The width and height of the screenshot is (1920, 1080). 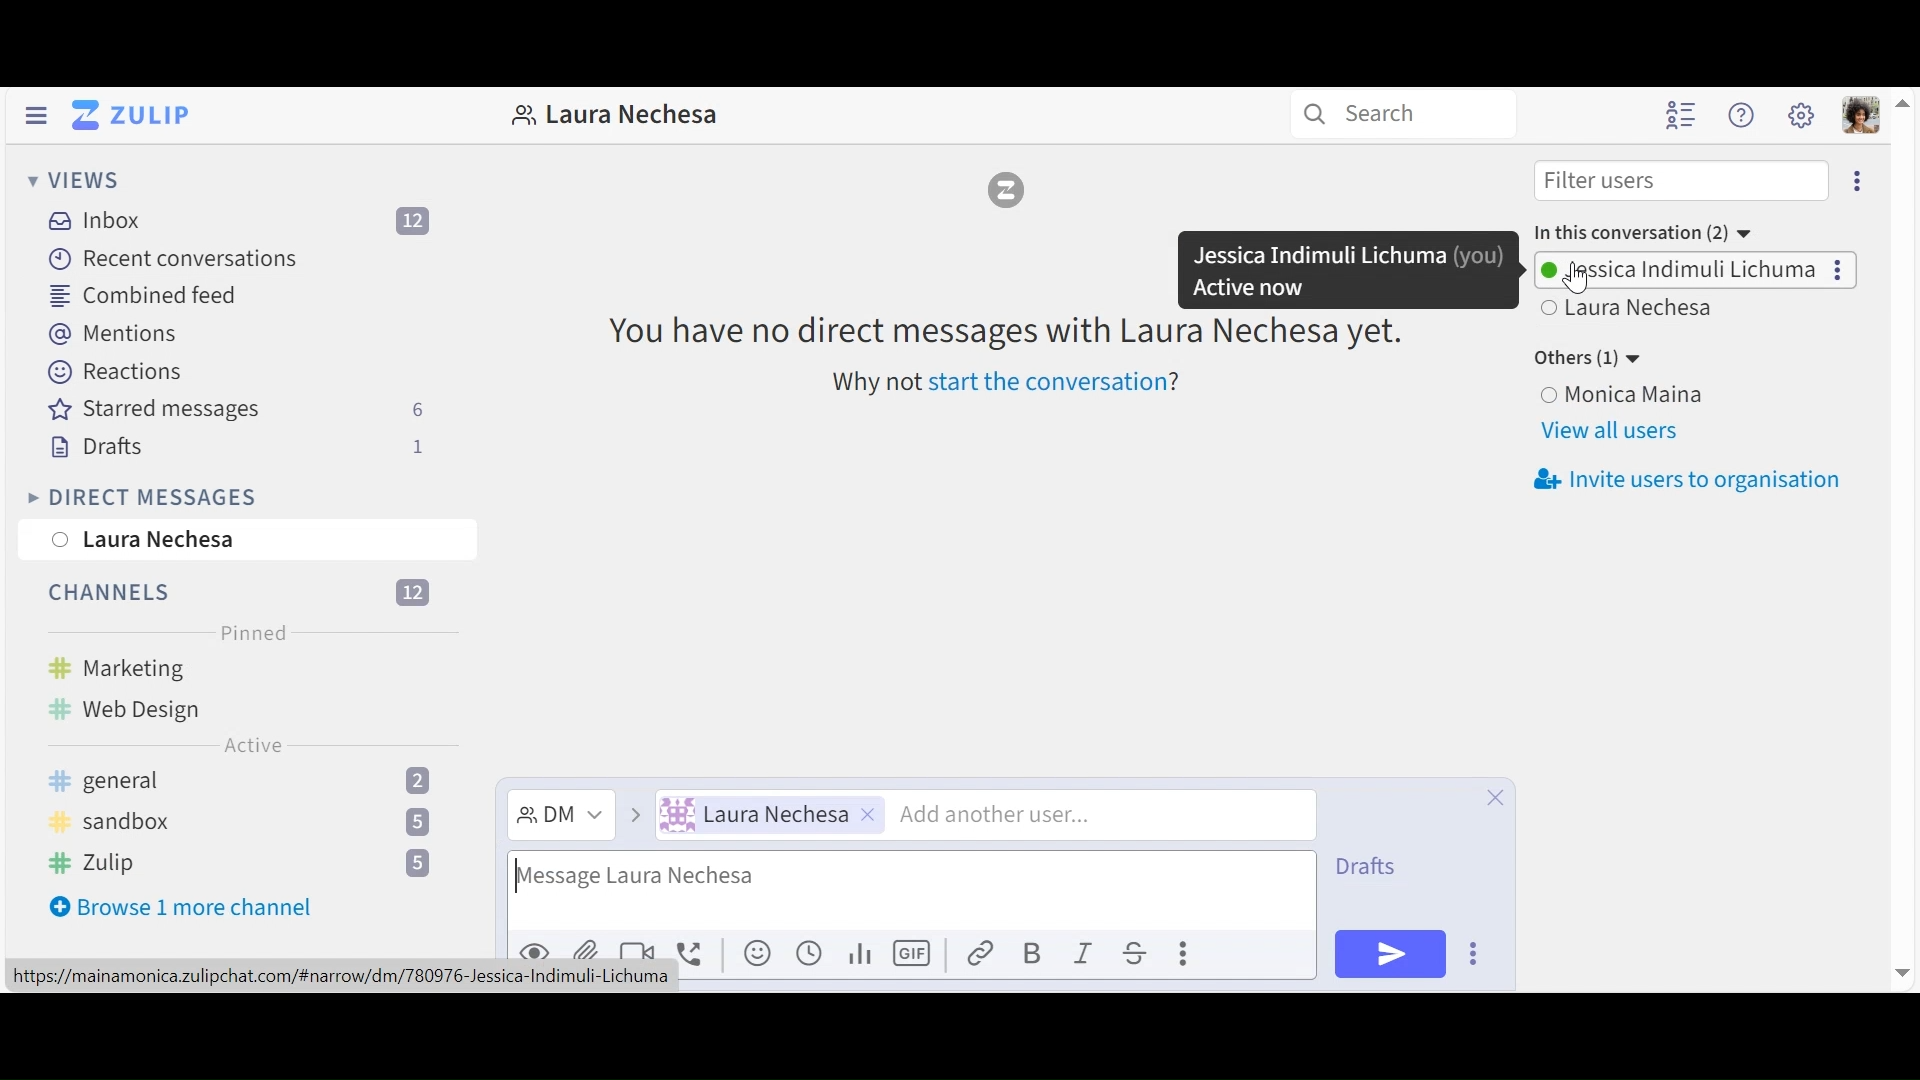 I want to click on Filter users, so click(x=1684, y=181).